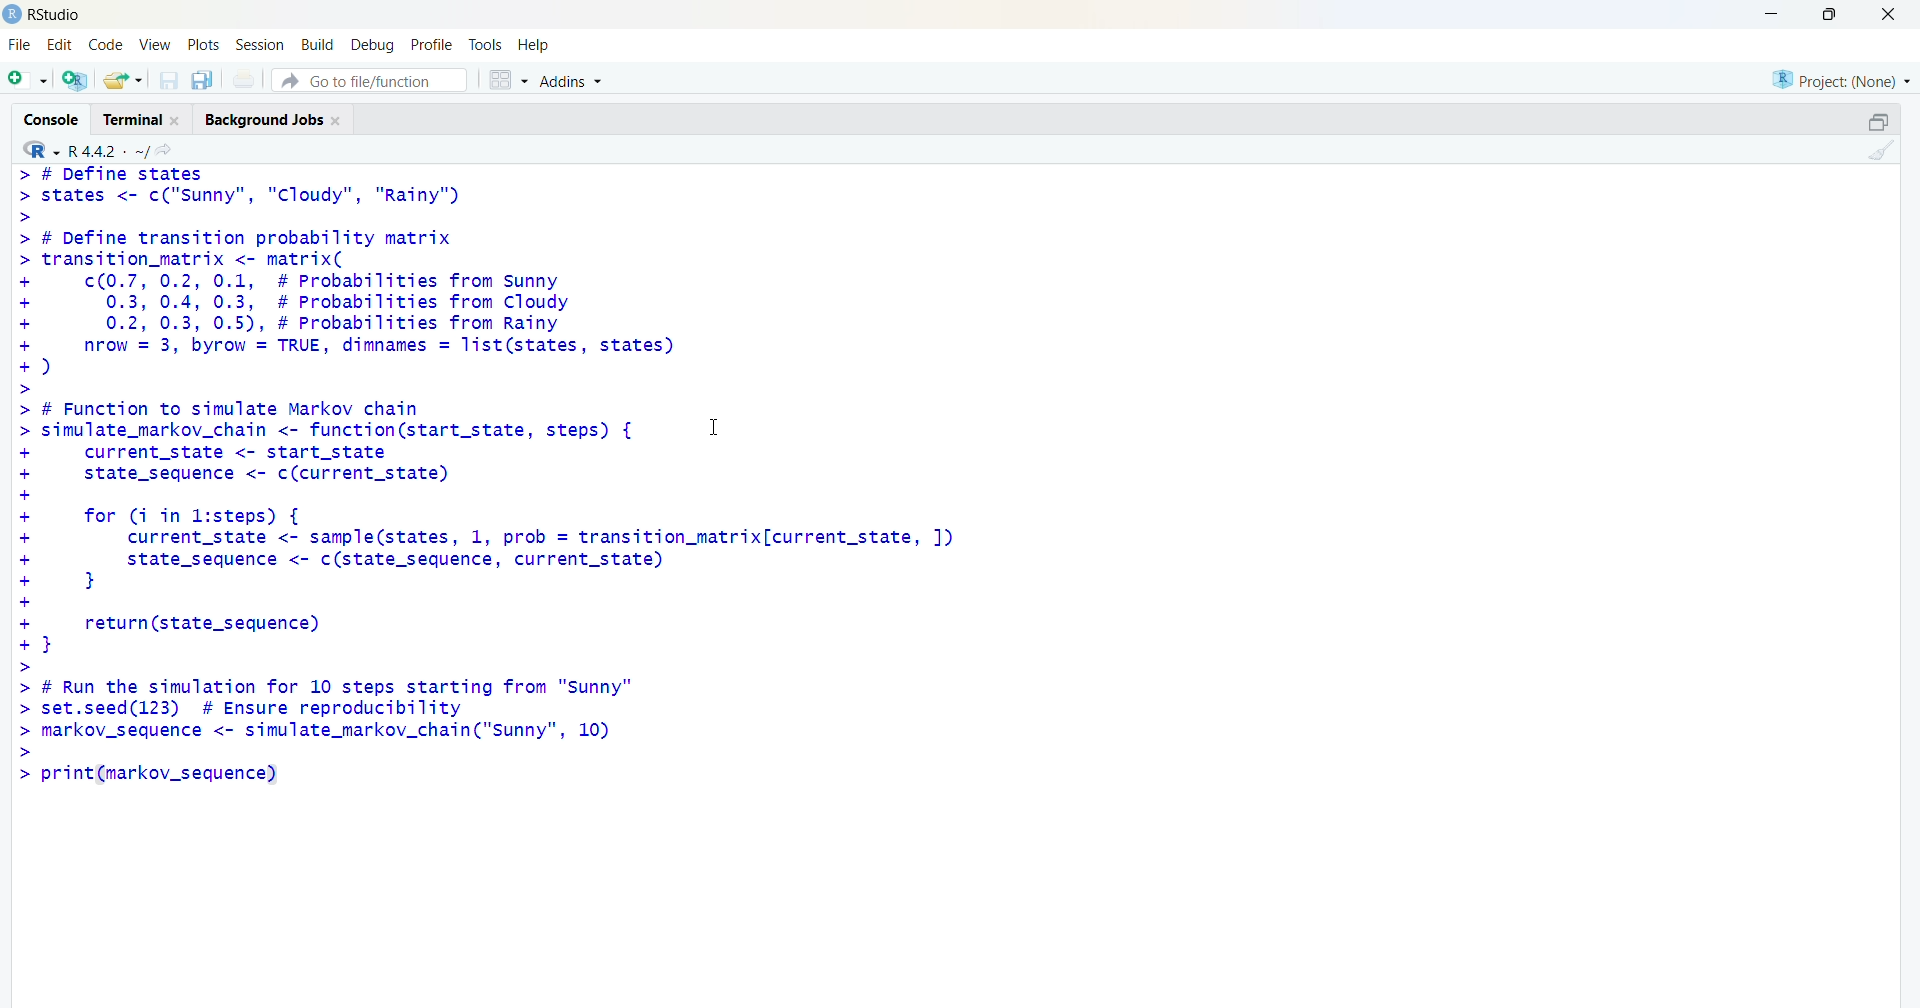  I want to click on > # Function to simulate Markov chain
simulate_markov_chain <- function(start_state, steps) { I
current_state <- start_state
state_sequence <- c(current_state)
for (i in l:steps) {
current_state <- sample(states, 1, prob = transition_matrix[current_state, ])
state_sequence <- c(state_sequence, current_state)
}
return(state_sequence)
}
# Run the simulation for 10 steps starting from "Sunny"
set.seed(123) # Ensure reproducibility
markov_sequence <- simulate_markov_chain("Sunny", 10), so click(538, 577).